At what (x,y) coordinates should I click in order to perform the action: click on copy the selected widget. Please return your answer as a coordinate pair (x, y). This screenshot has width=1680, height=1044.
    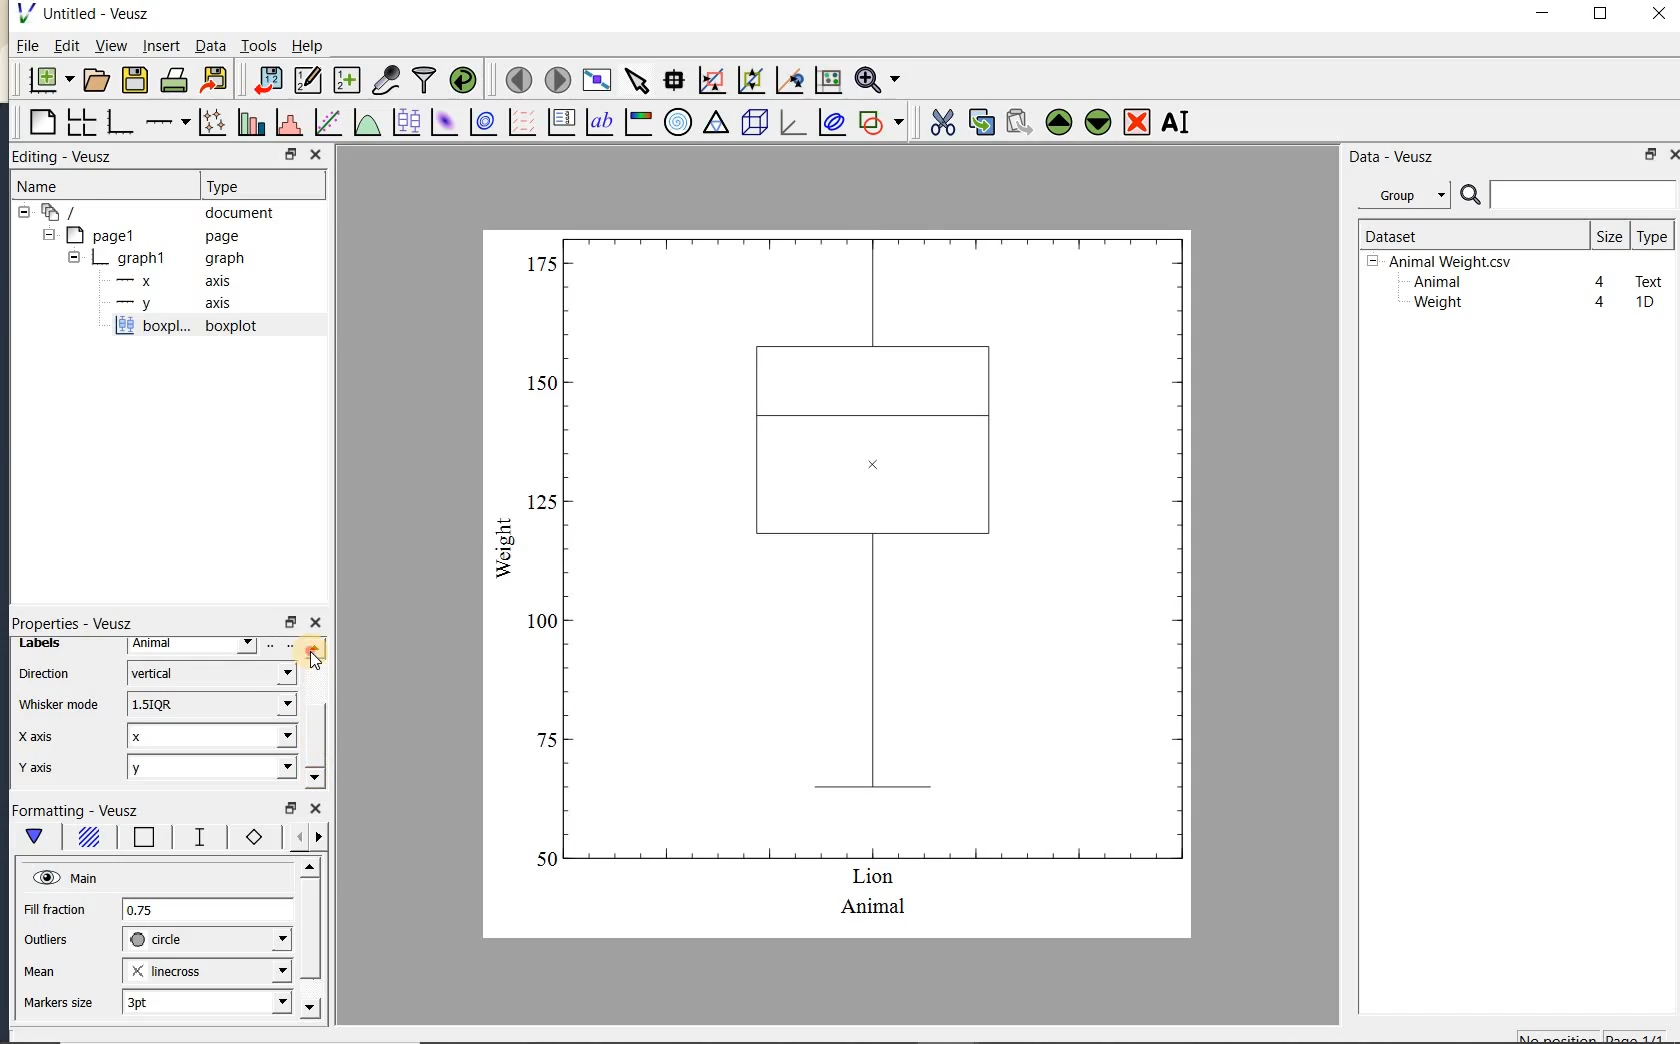
    Looking at the image, I should click on (979, 122).